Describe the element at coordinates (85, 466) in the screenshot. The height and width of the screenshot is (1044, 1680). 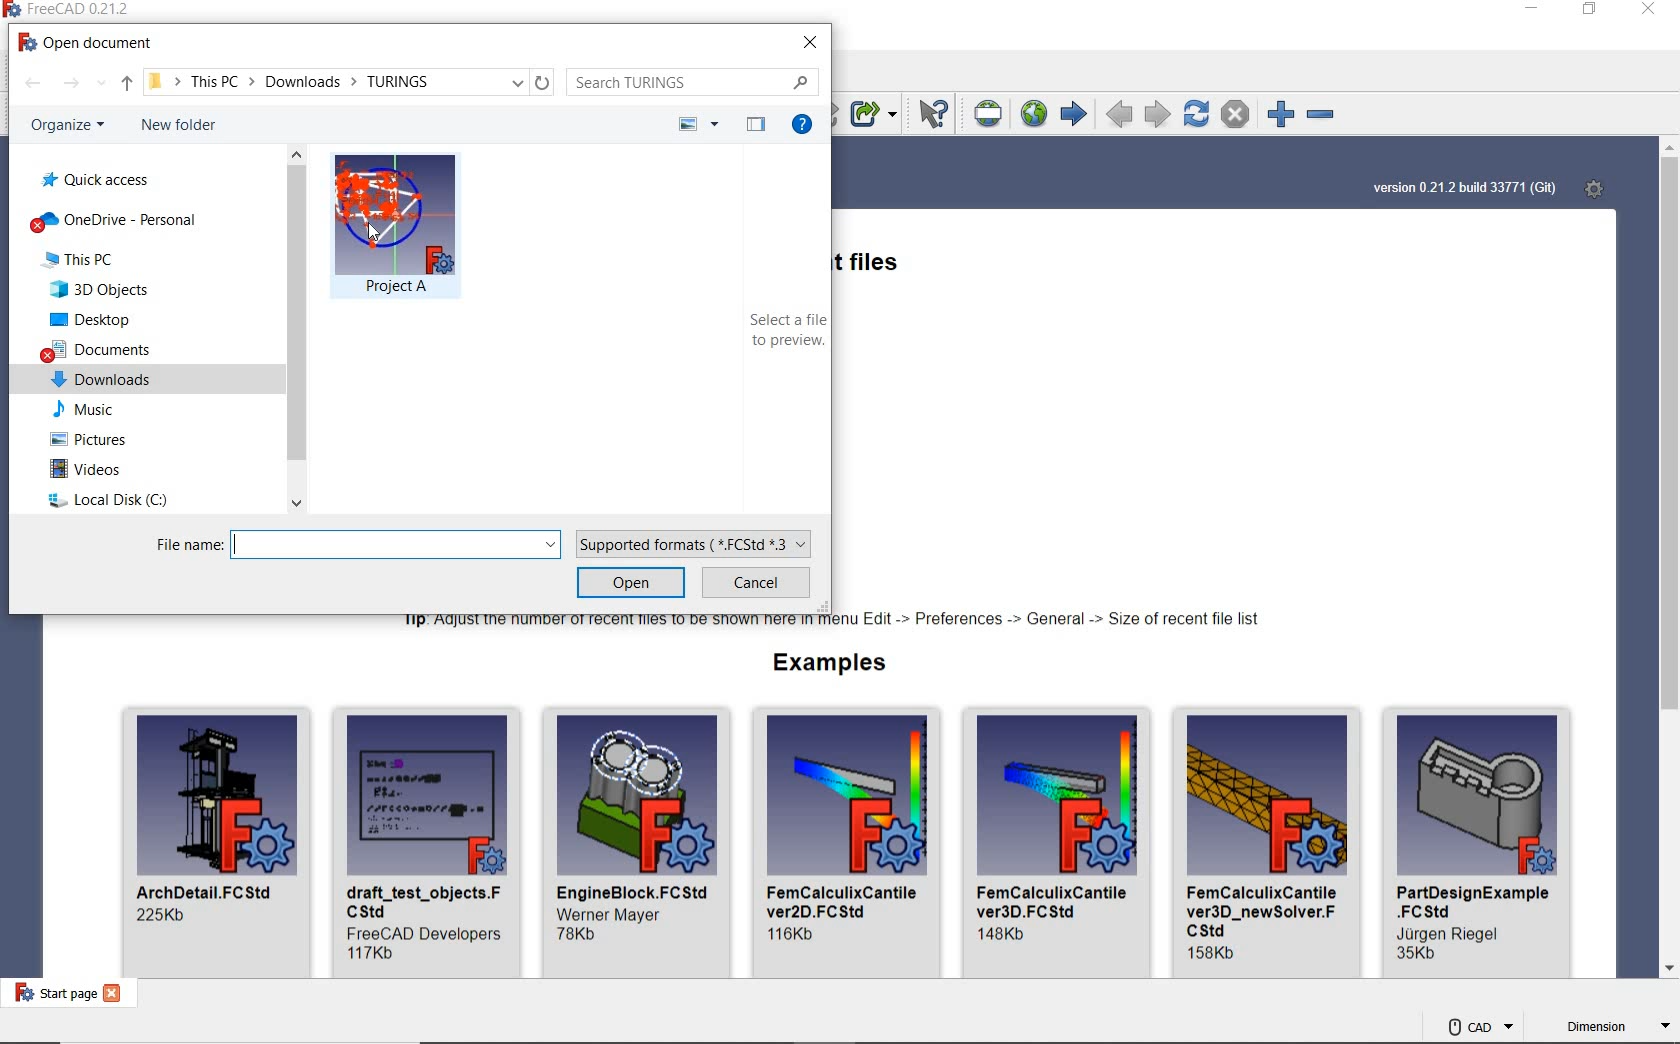
I see `videos` at that location.